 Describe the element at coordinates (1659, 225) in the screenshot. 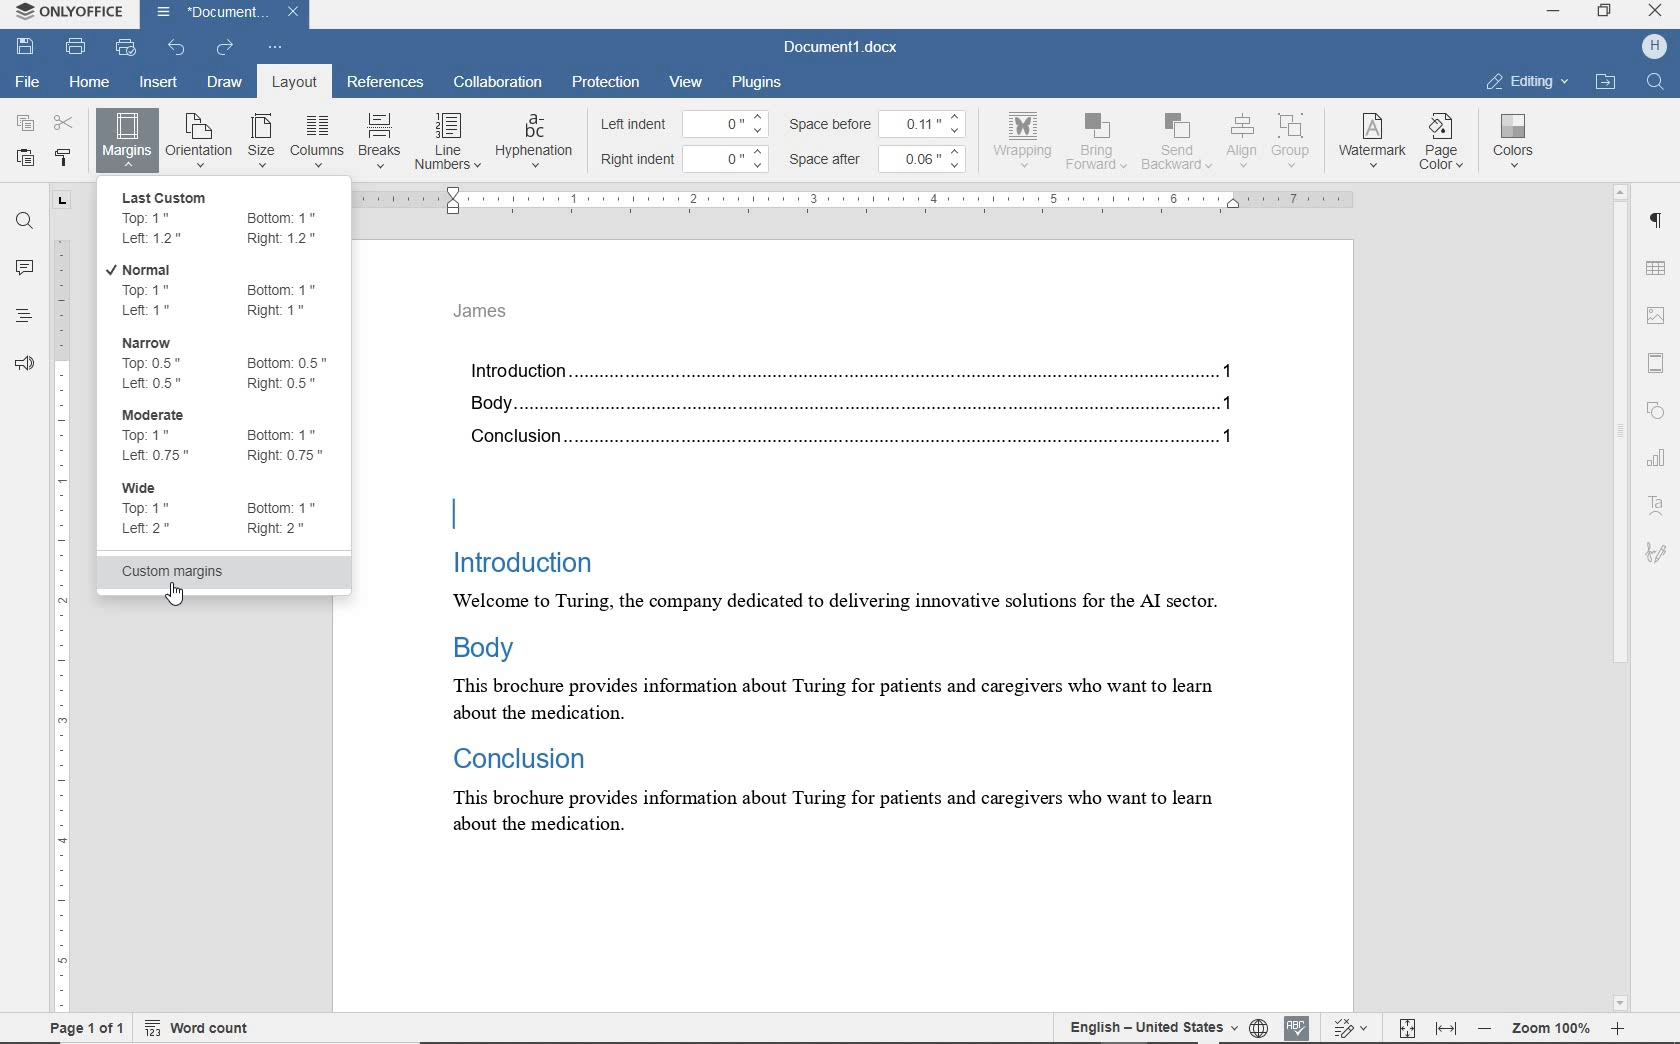

I see `paragraph settings` at that location.